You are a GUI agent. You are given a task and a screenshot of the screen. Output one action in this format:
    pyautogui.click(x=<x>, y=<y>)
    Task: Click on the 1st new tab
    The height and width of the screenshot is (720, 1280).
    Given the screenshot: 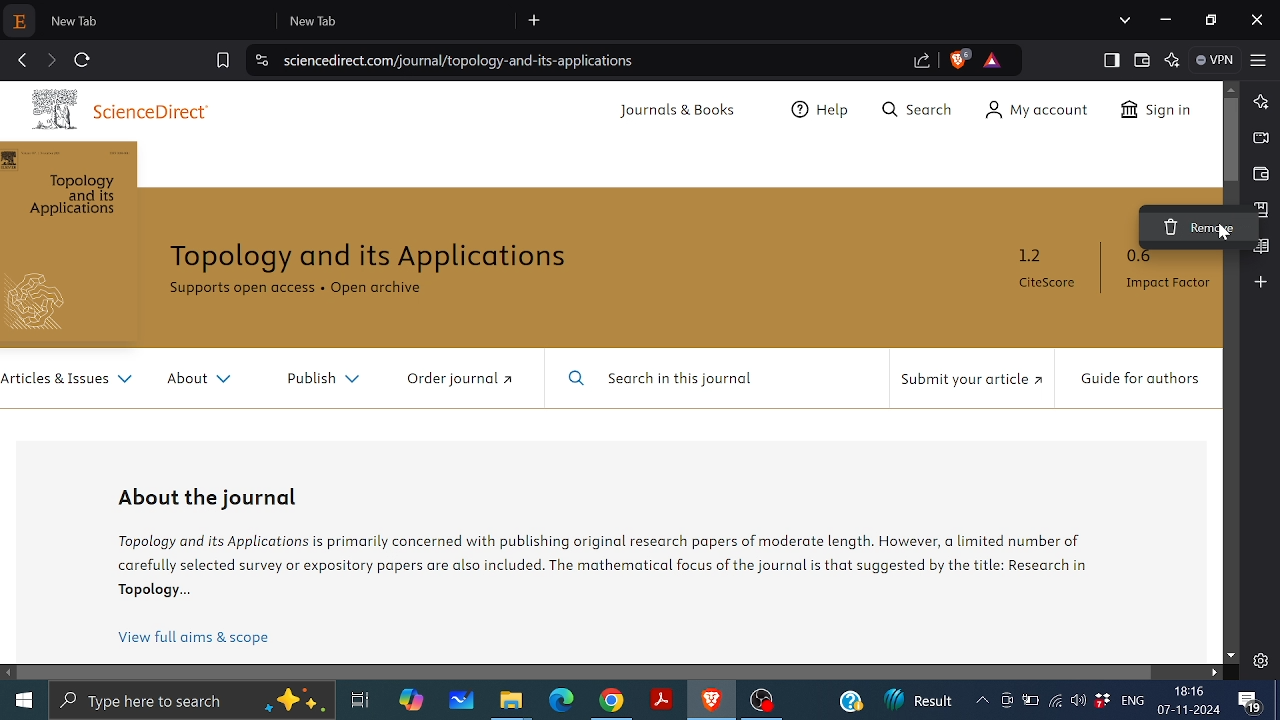 What is the action you would take?
    pyautogui.click(x=160, y=20)
    